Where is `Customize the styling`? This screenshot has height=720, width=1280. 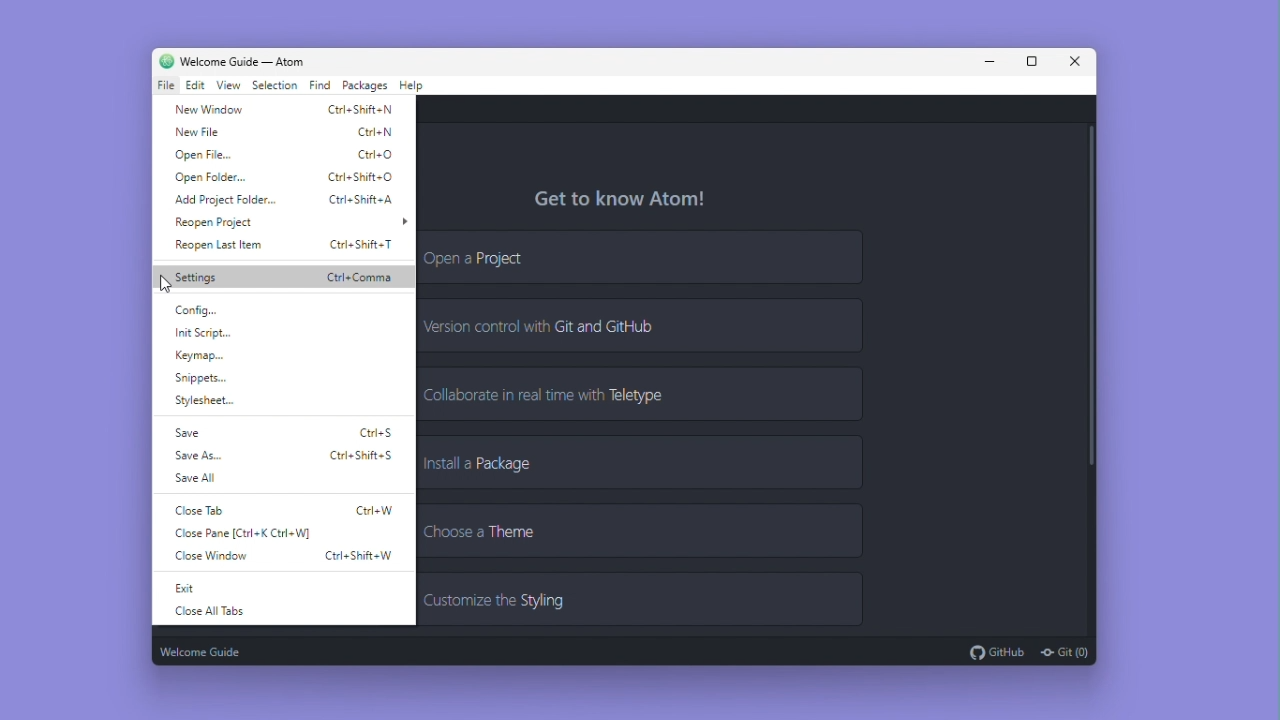
Customize the styling is located at coordinates (640, 599).